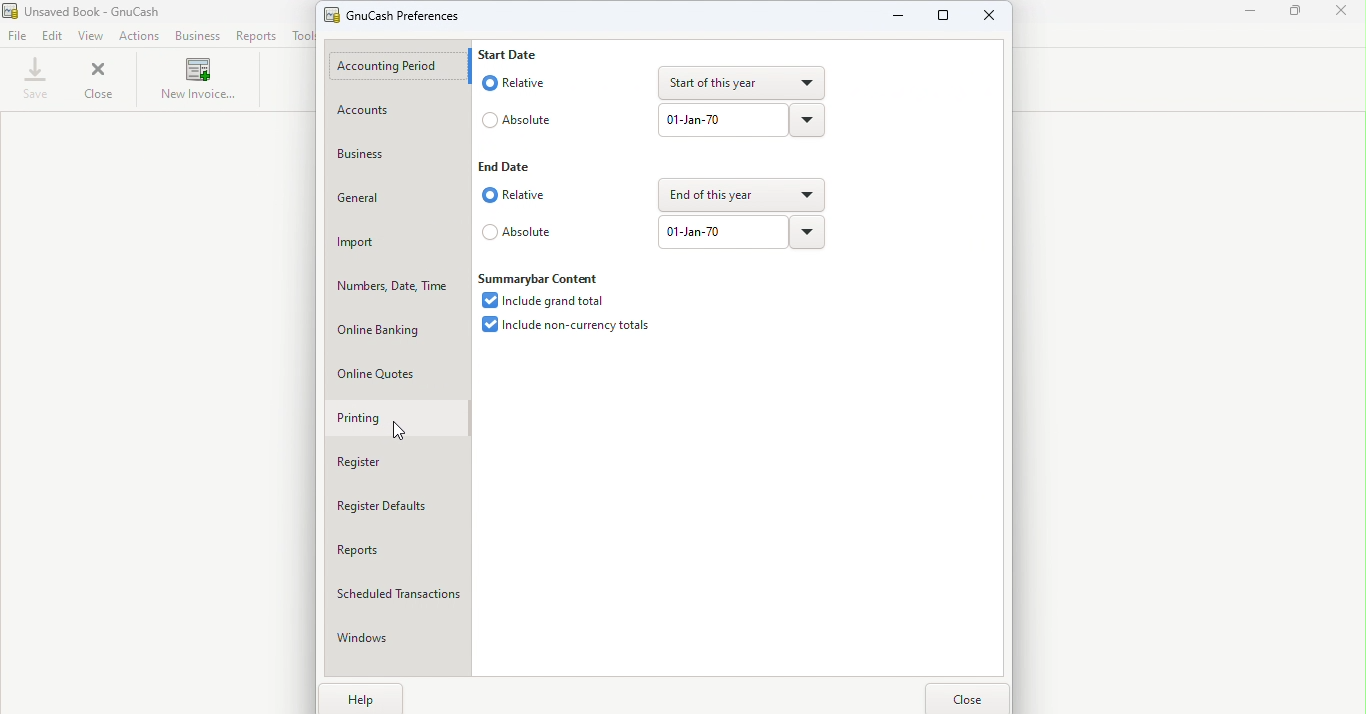 The image size is (1366, 714). Describe the element at coordinates (137, 36) in the screenshot. I see `Actions` at that location.